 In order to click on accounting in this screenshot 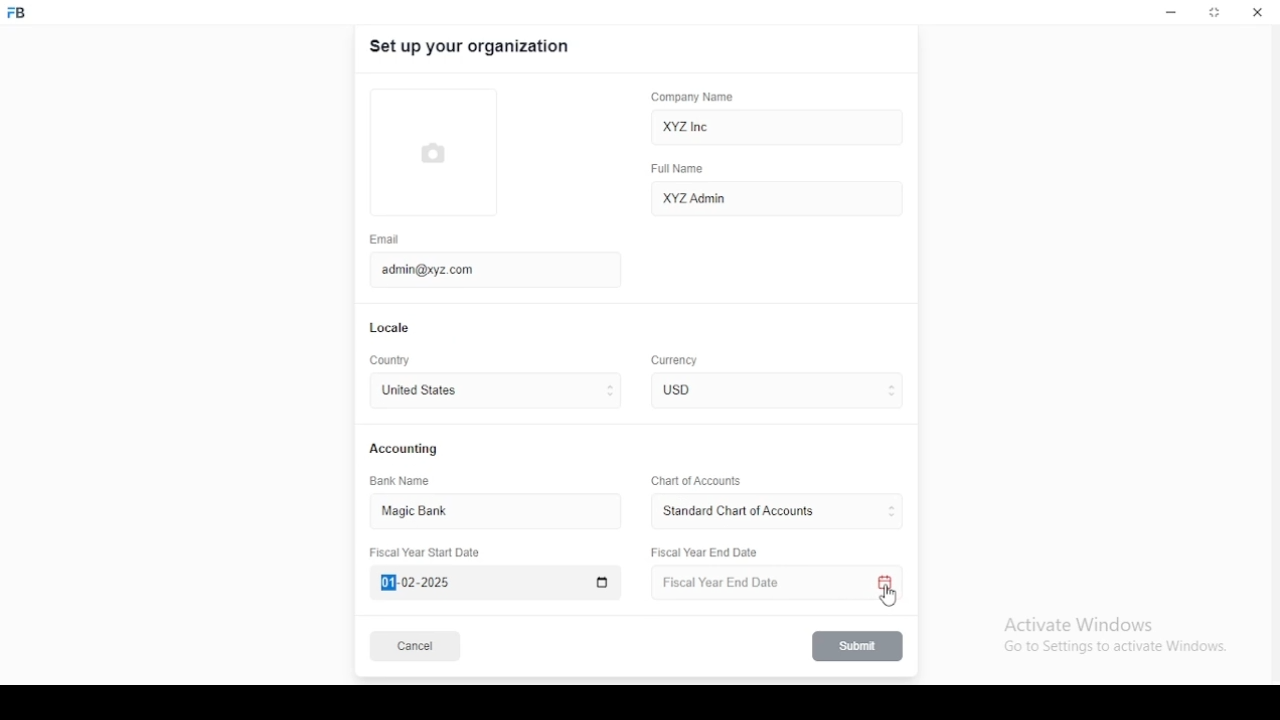, I will do `click(405, 448)`.